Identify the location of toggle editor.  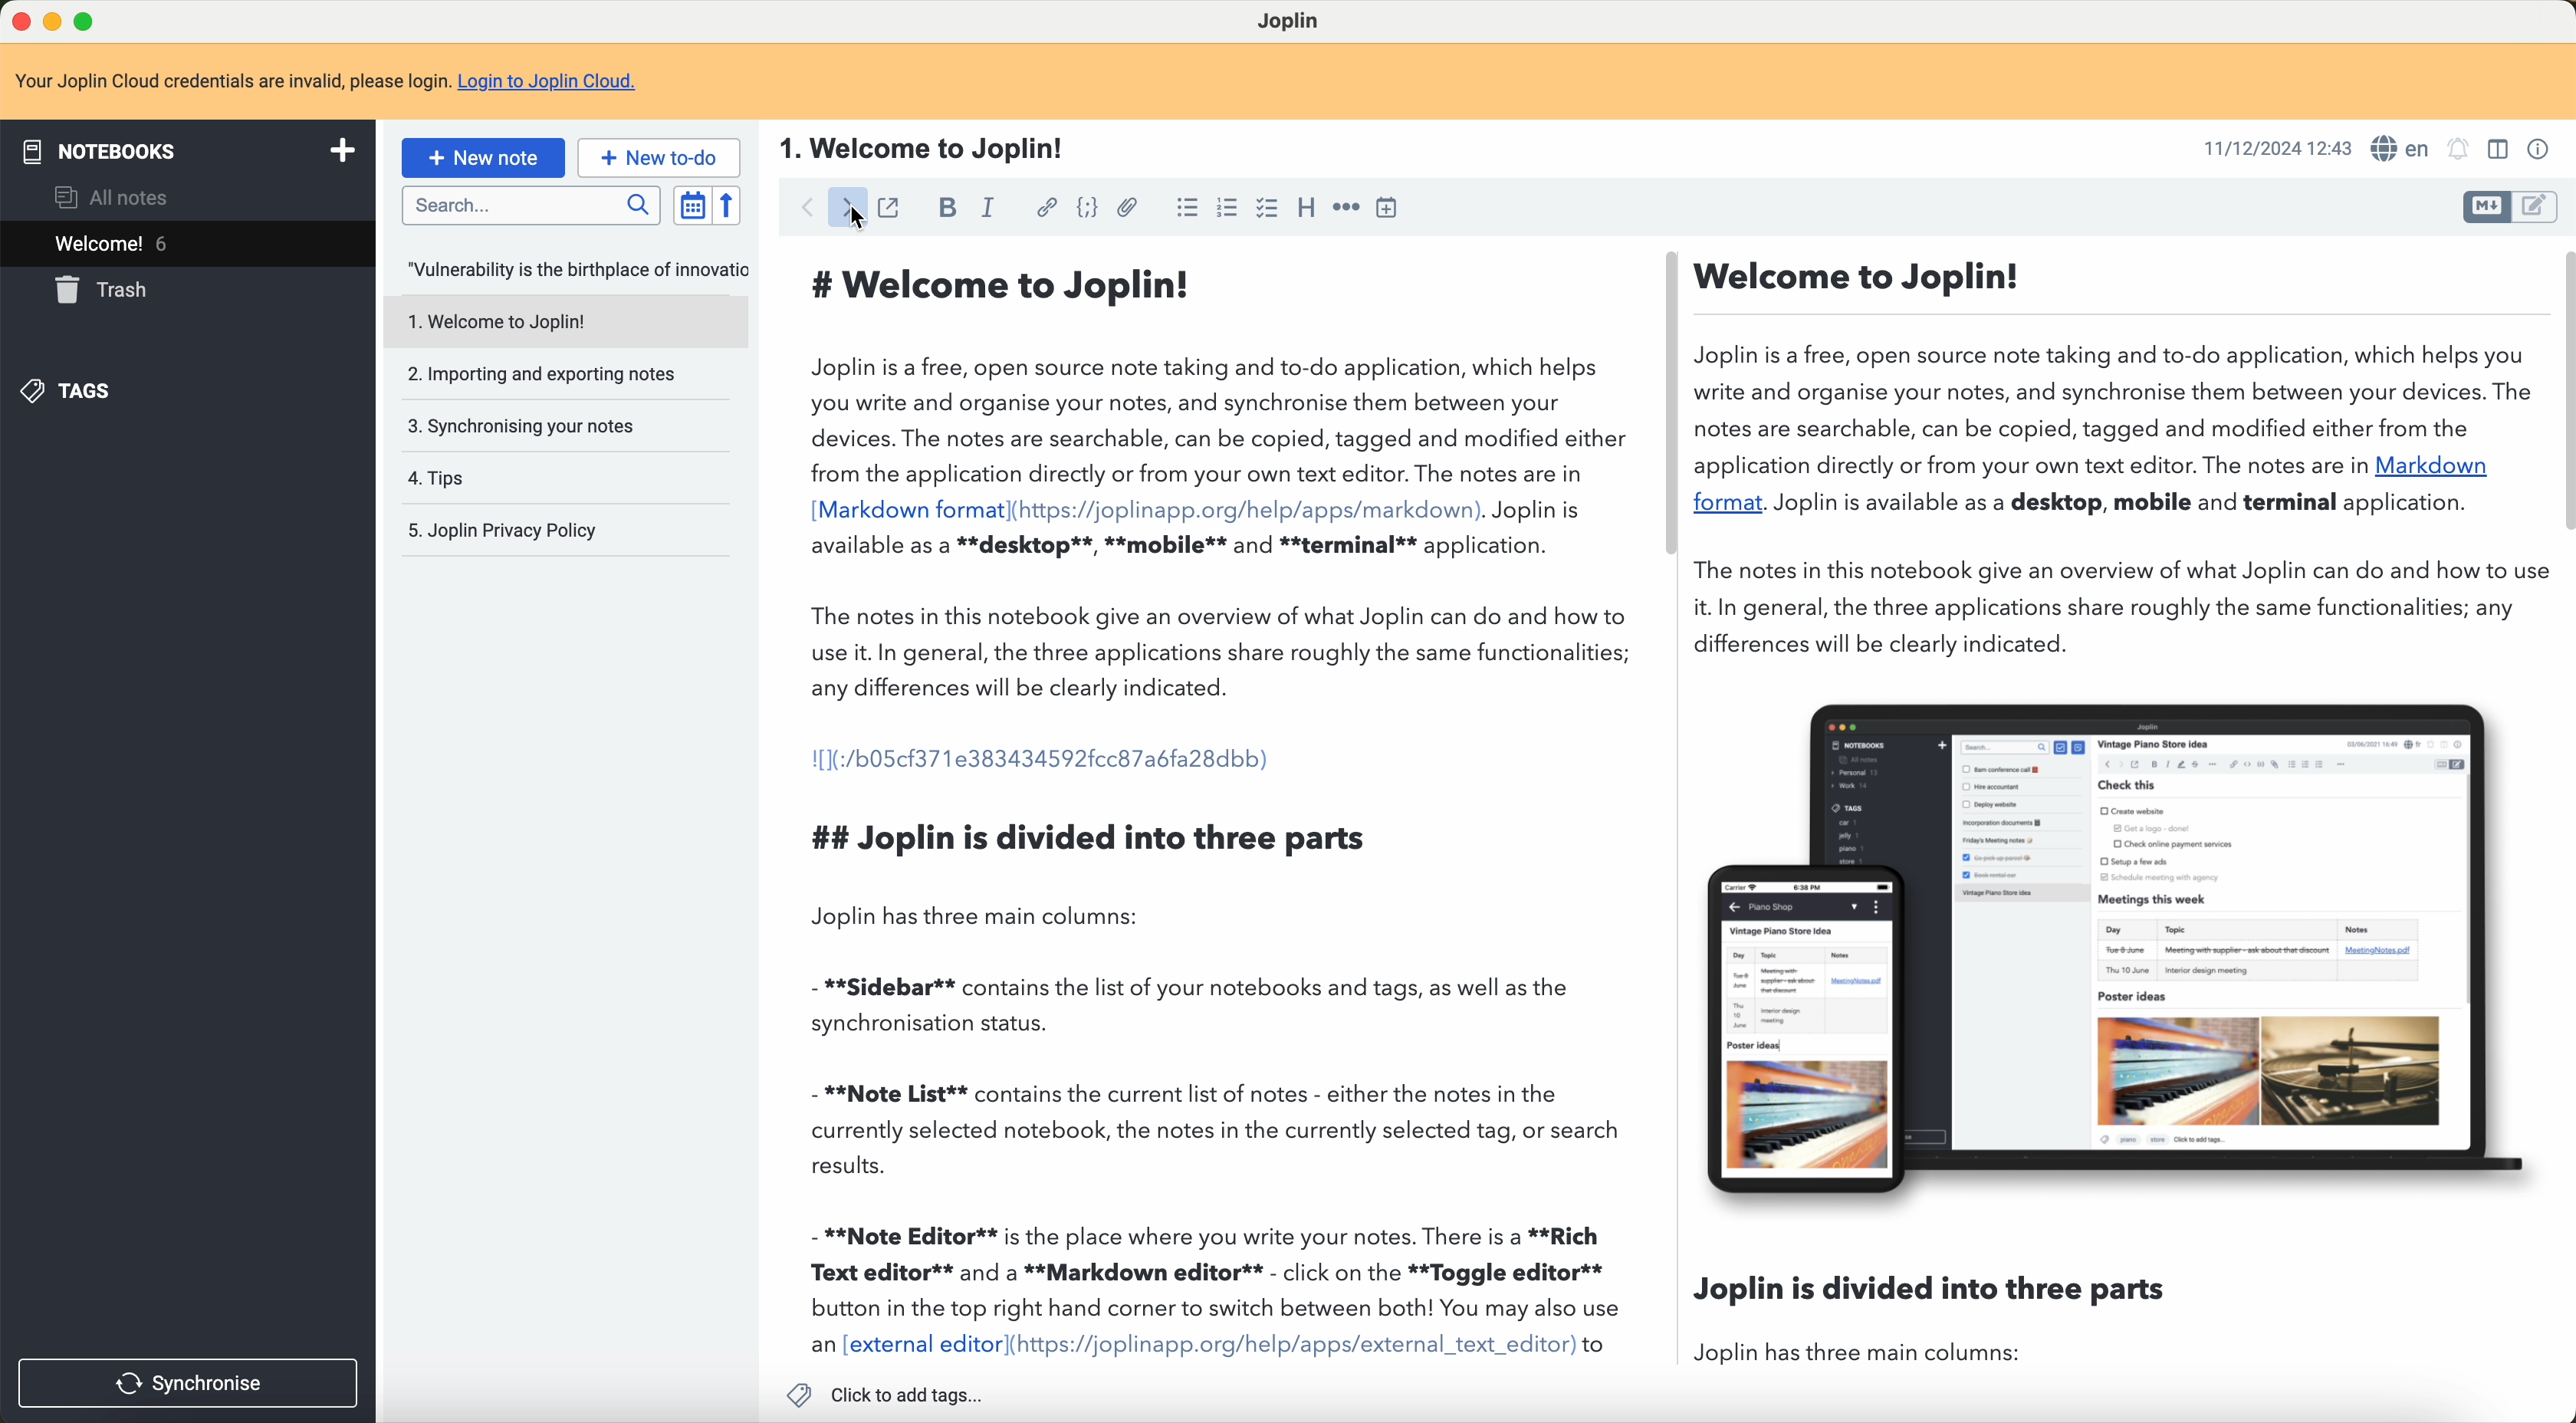
(2486, 207).